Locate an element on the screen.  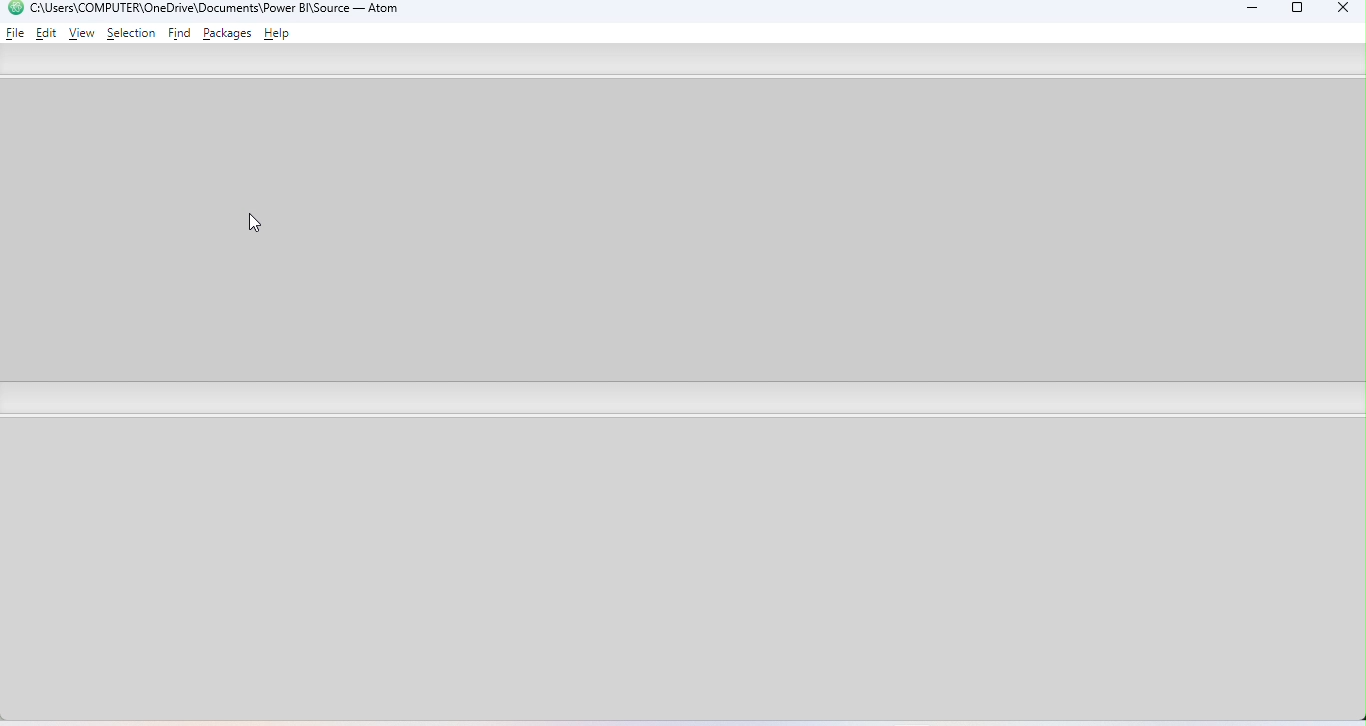
Find is located at coordinates (181, 34).